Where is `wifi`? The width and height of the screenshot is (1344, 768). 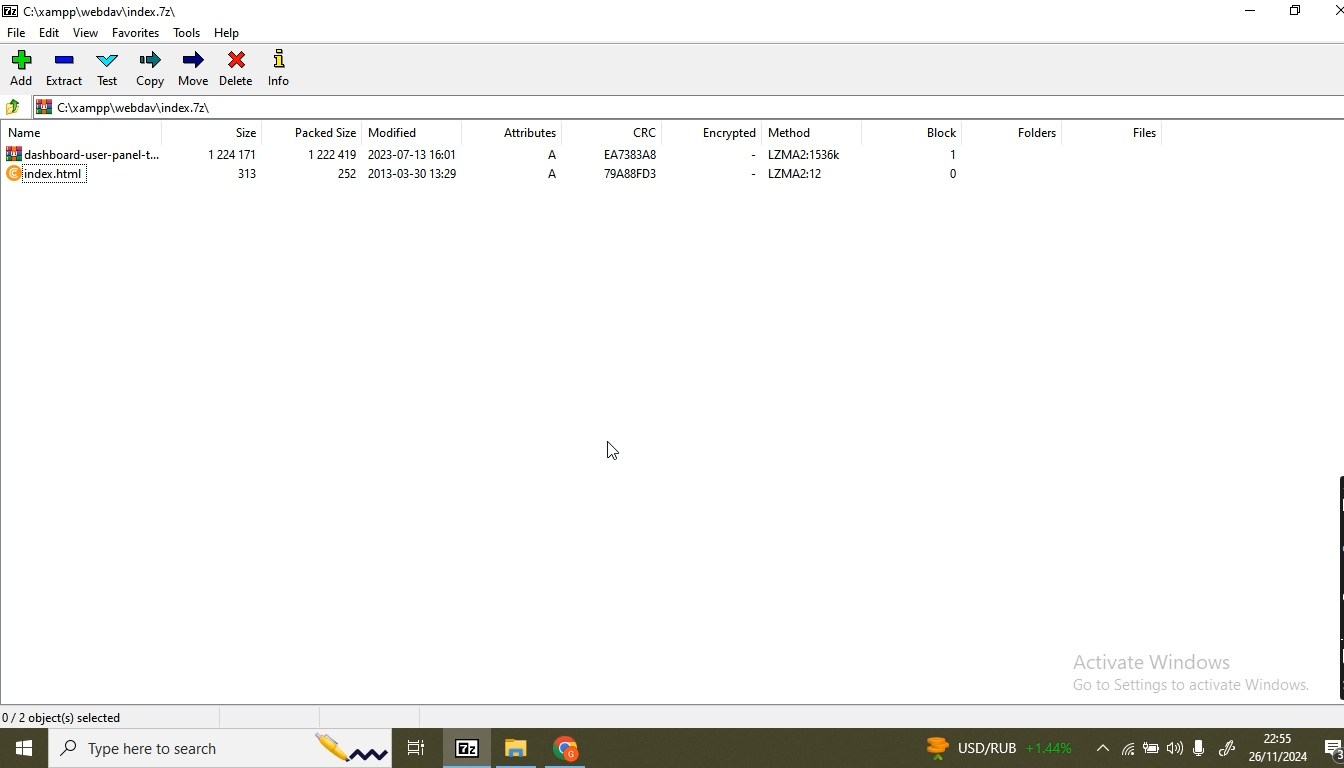 wifi is located at coordinates (1129, 751).